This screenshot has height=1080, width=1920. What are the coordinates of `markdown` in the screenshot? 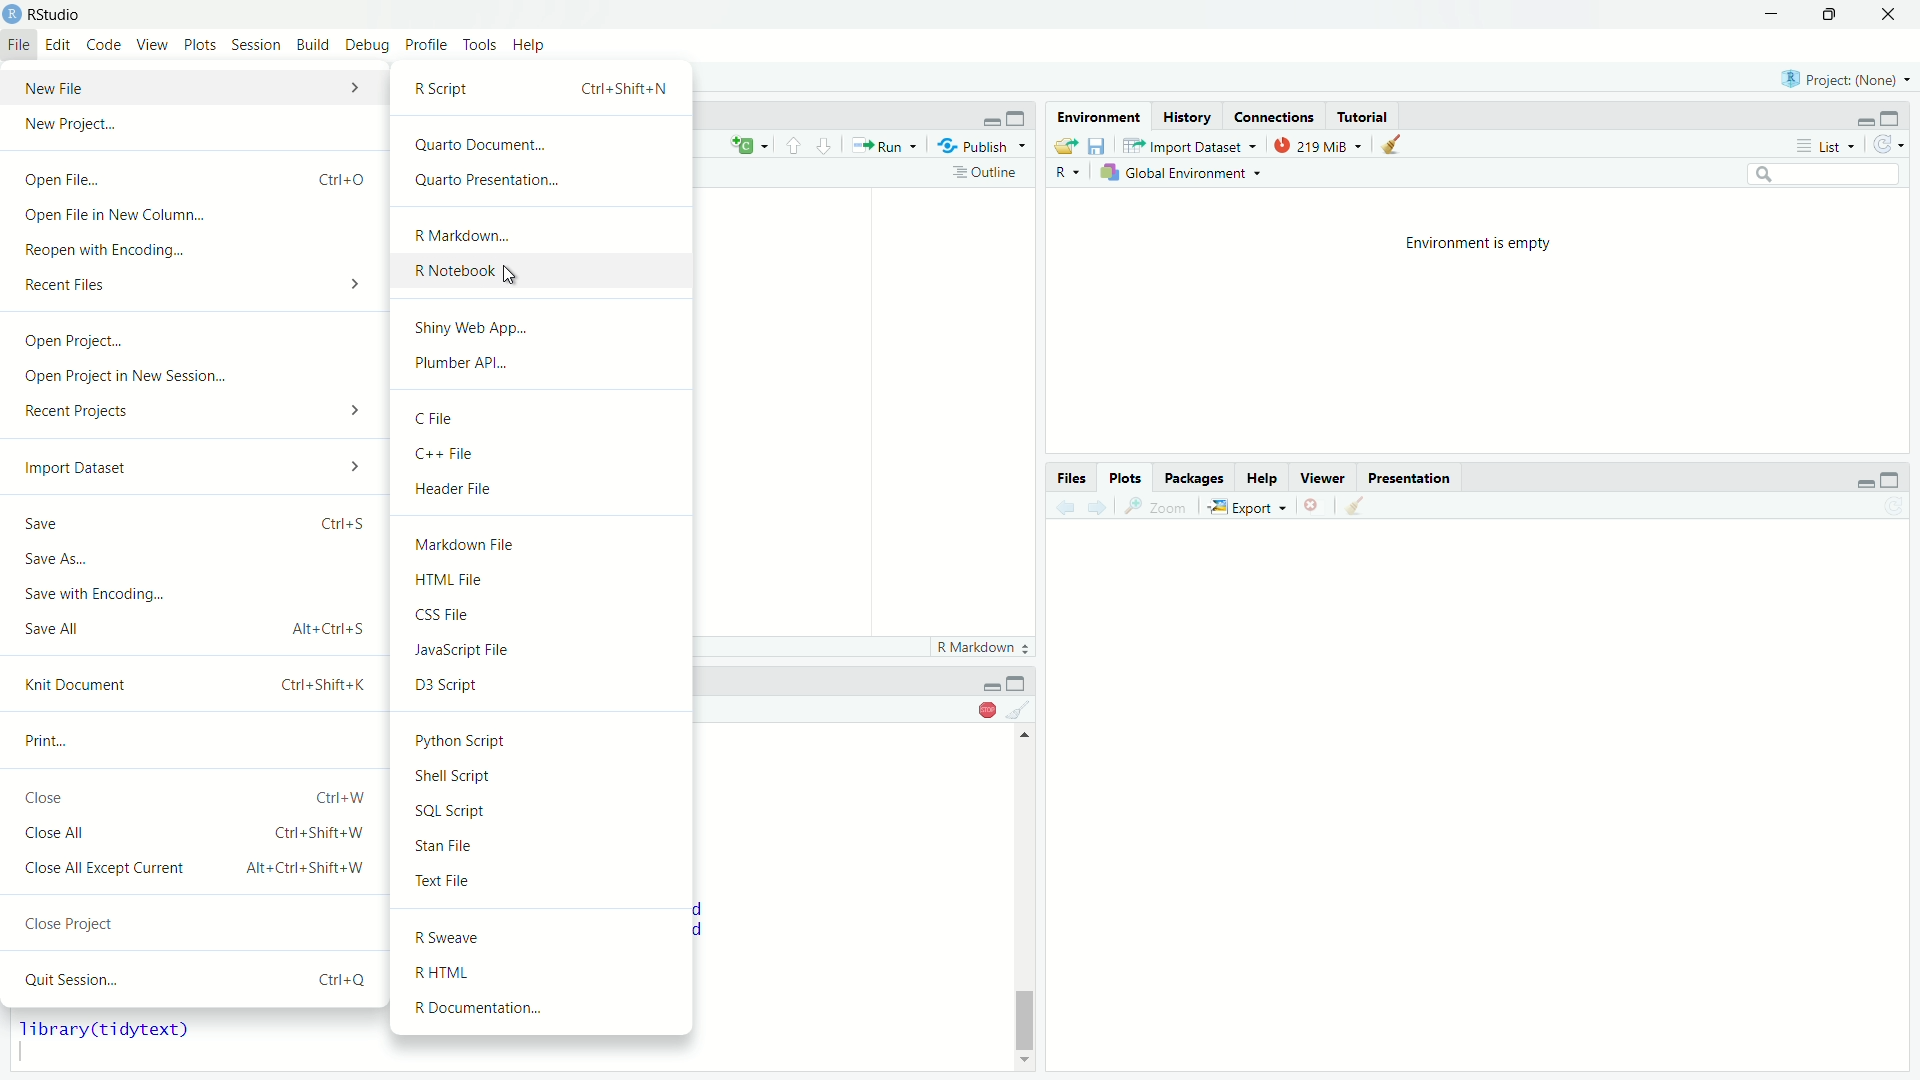 It's located at (976, 648).